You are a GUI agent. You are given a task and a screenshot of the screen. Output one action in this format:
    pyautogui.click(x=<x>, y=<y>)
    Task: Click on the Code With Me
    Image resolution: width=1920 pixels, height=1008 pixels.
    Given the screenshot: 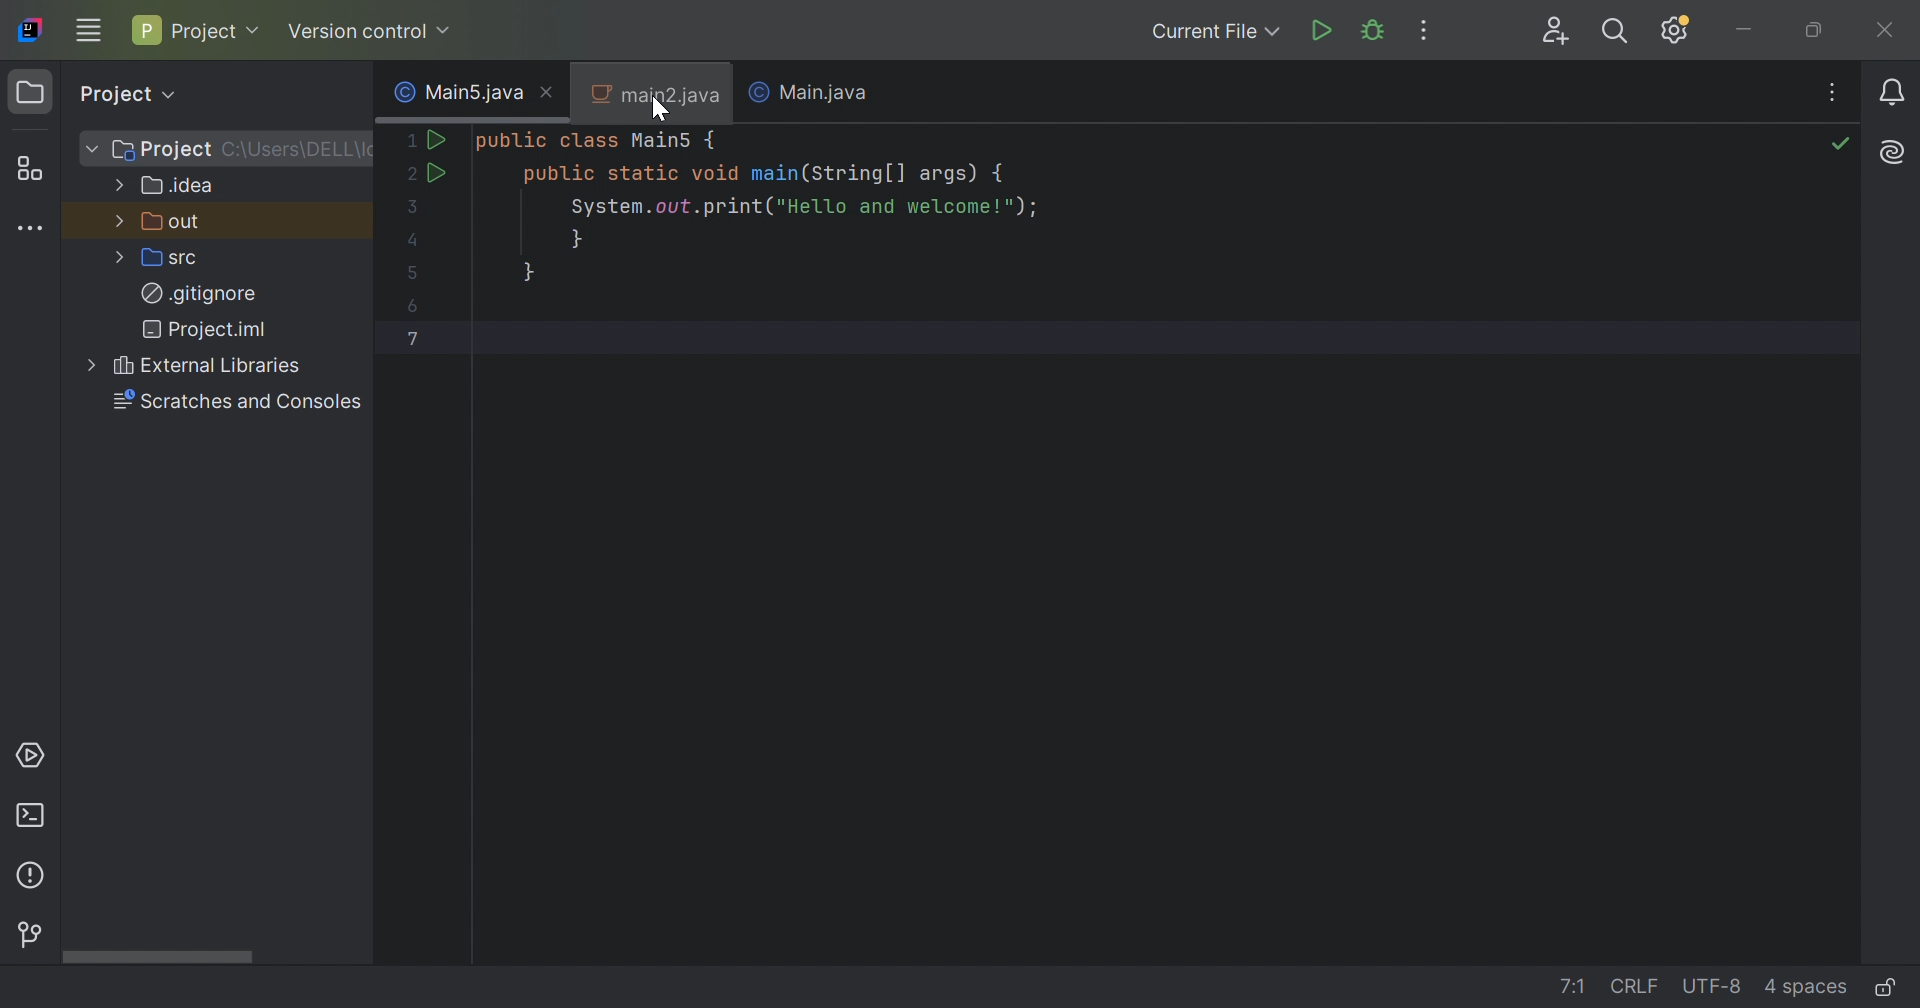 What is the action you would take?
    pyautogui.click(x=1554, y=30)
    